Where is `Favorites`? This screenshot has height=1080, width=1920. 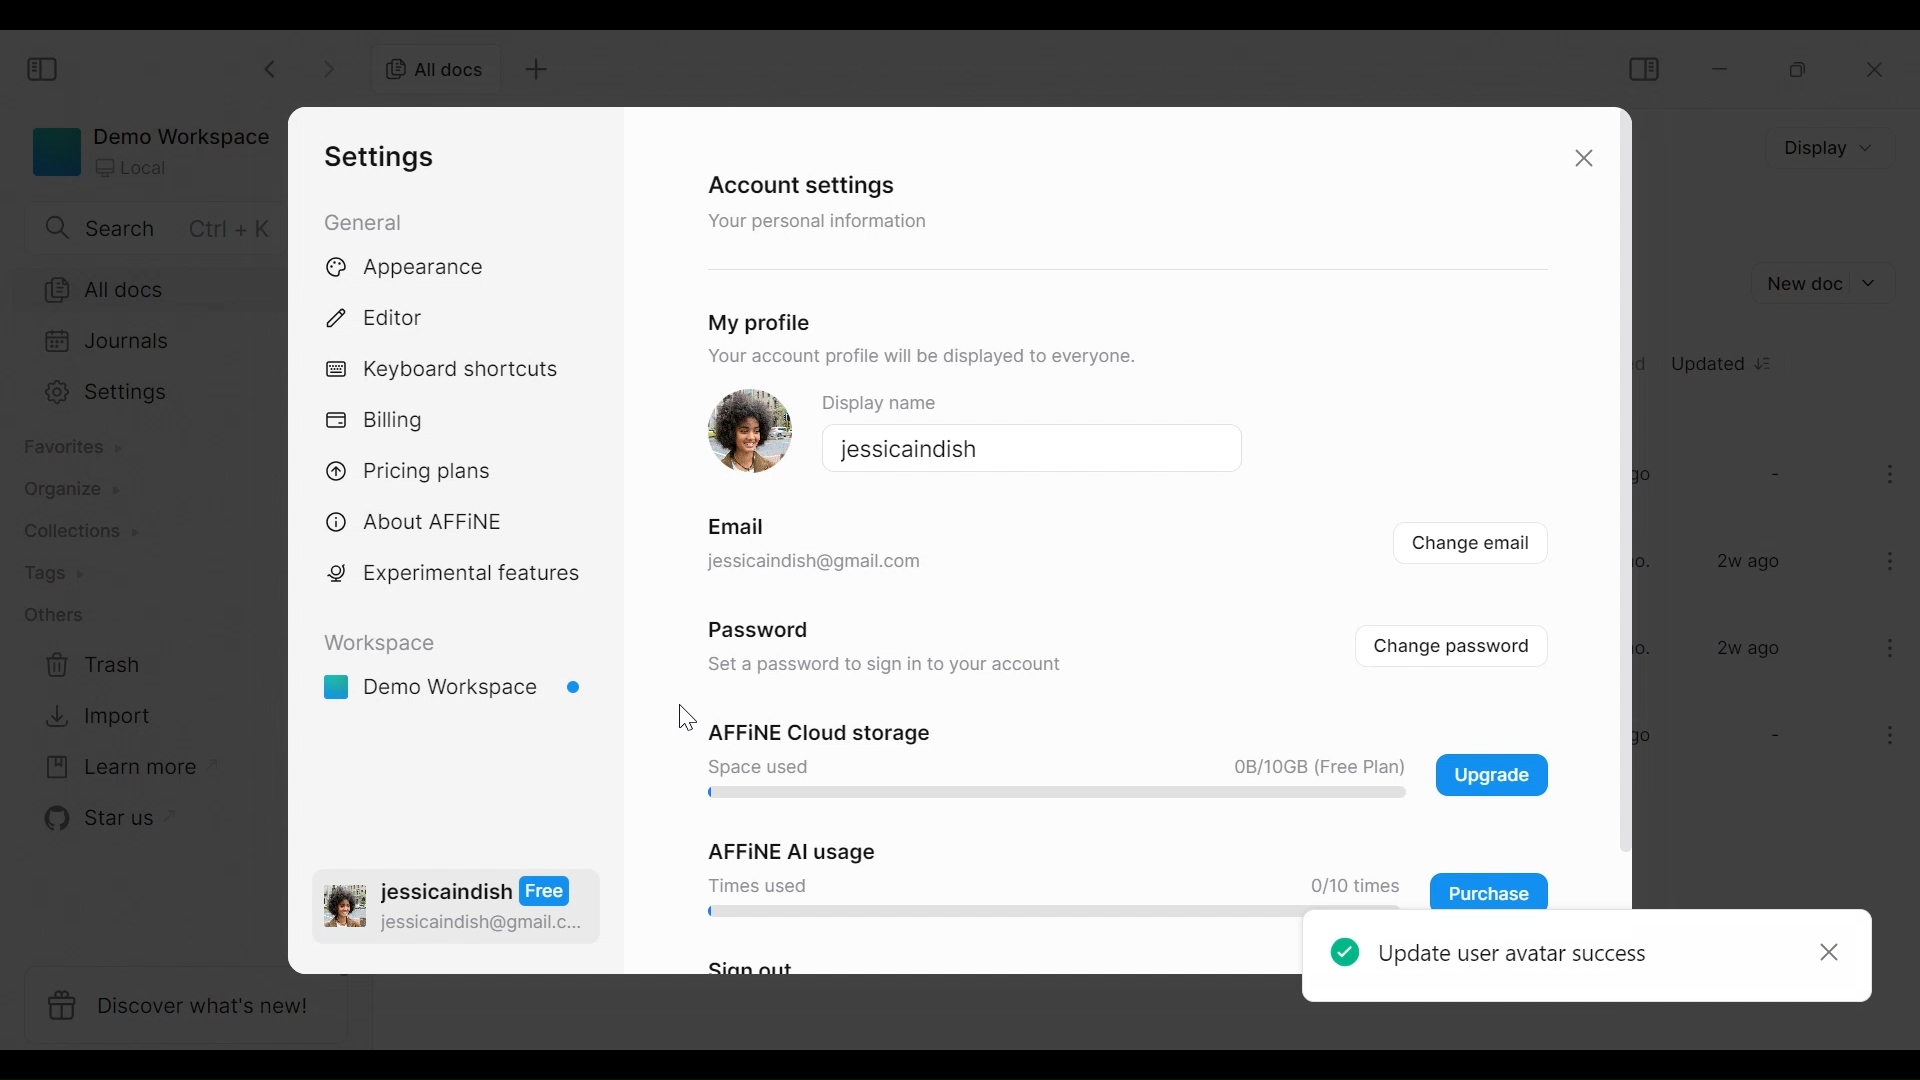
Favorites is located at coordinates (76, 448).